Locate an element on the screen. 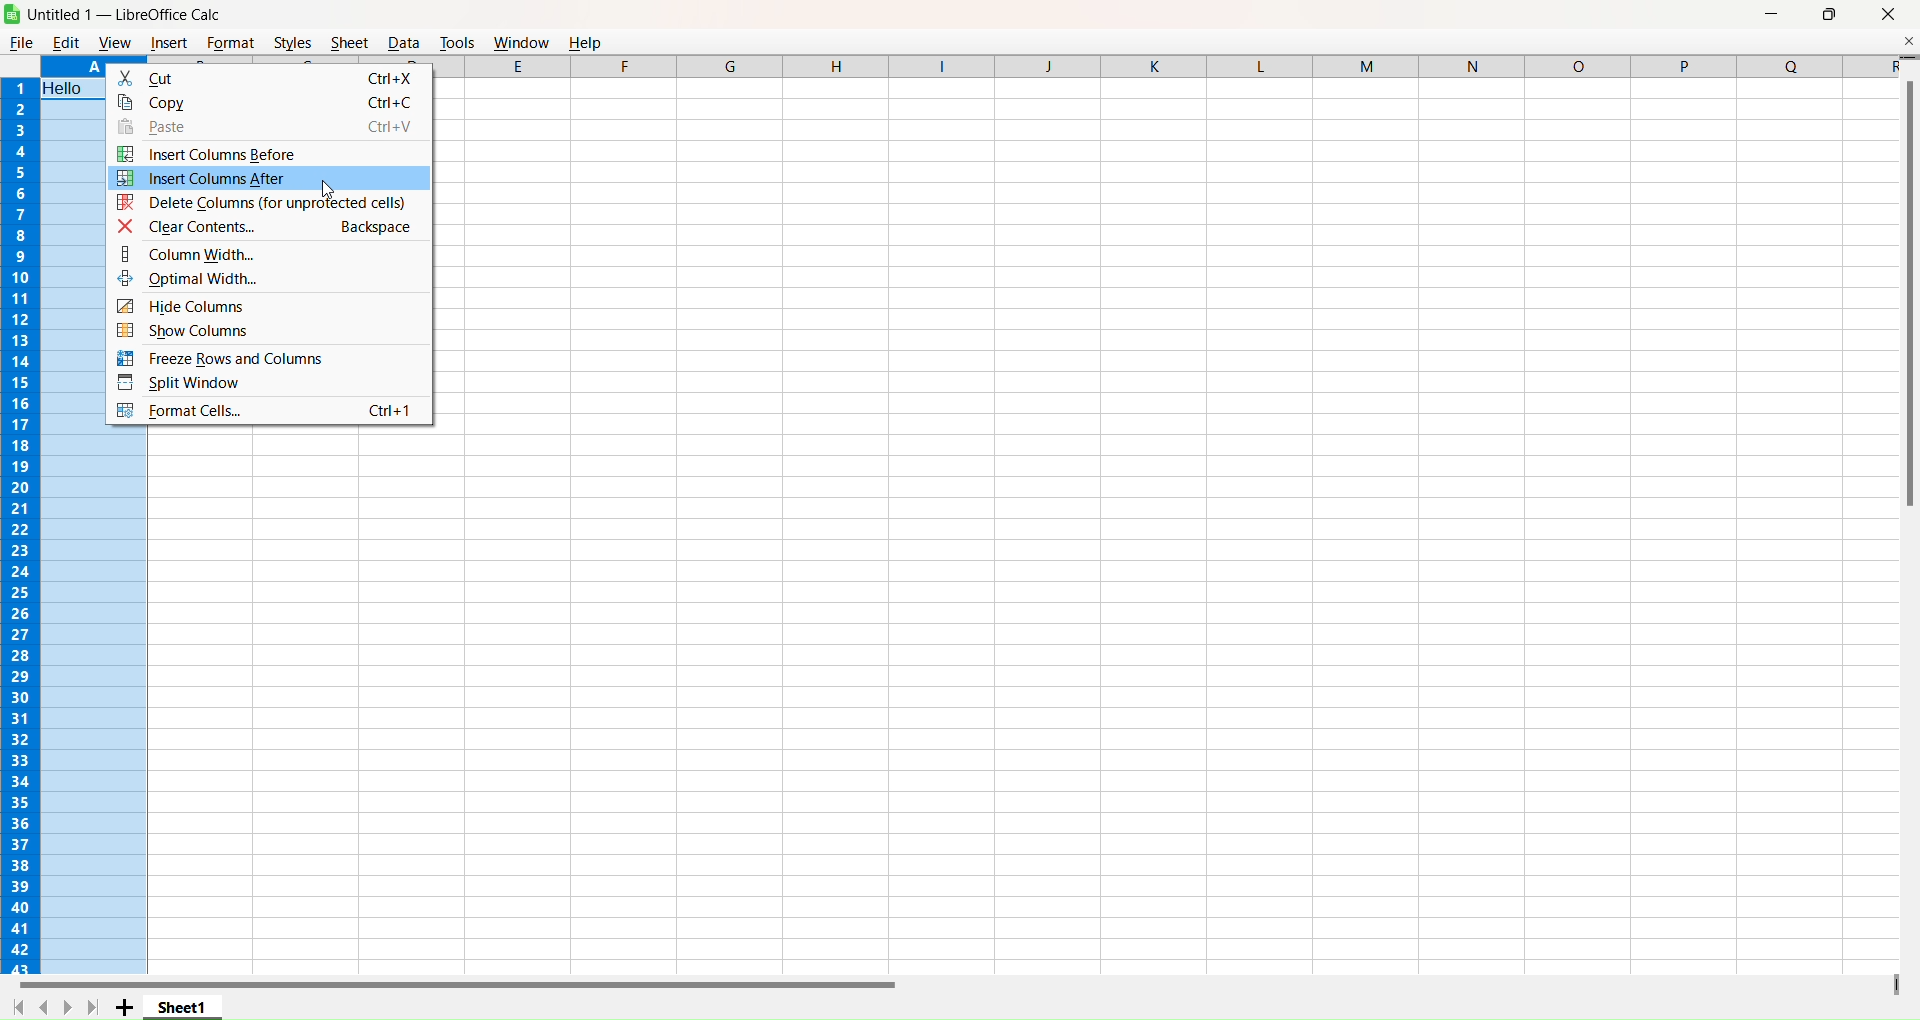  Format Cells is located at coordinates (272, 414).